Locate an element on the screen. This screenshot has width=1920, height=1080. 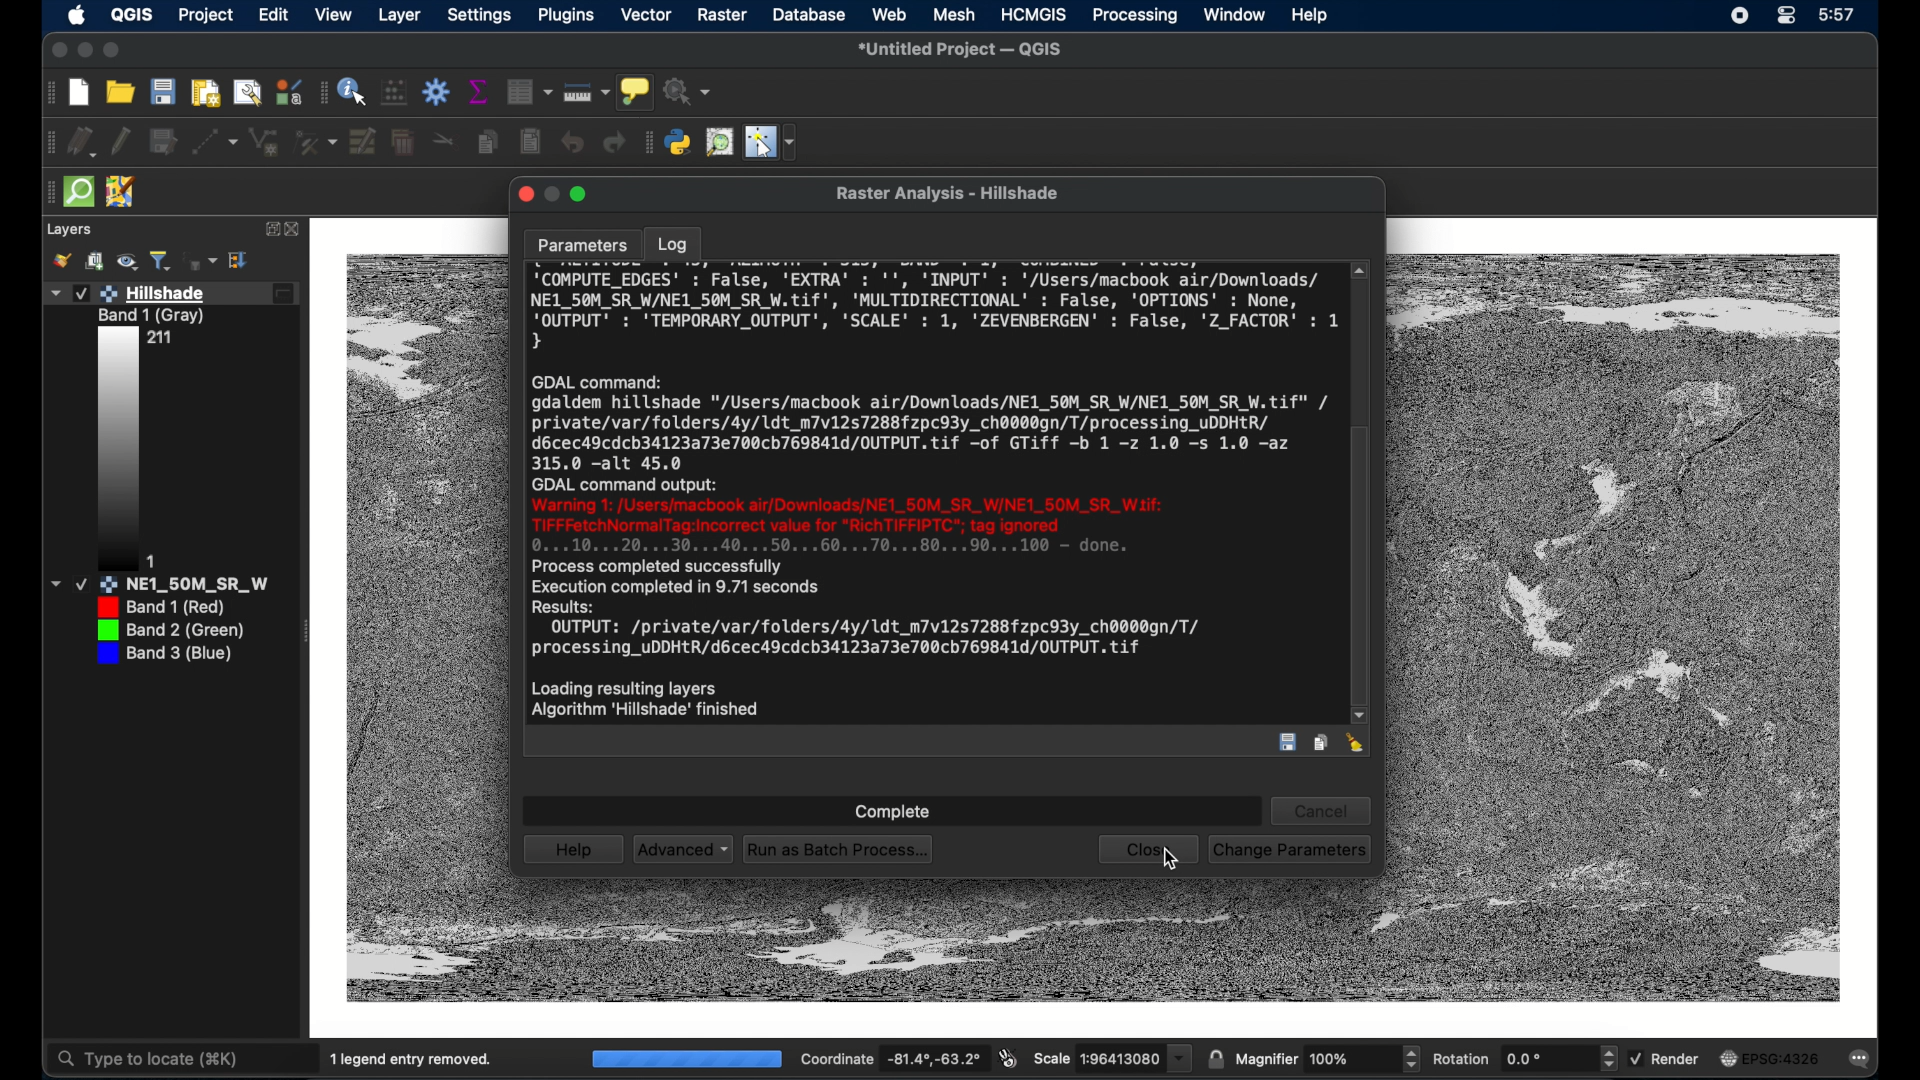
current edits is located at coordinates (83, 141).